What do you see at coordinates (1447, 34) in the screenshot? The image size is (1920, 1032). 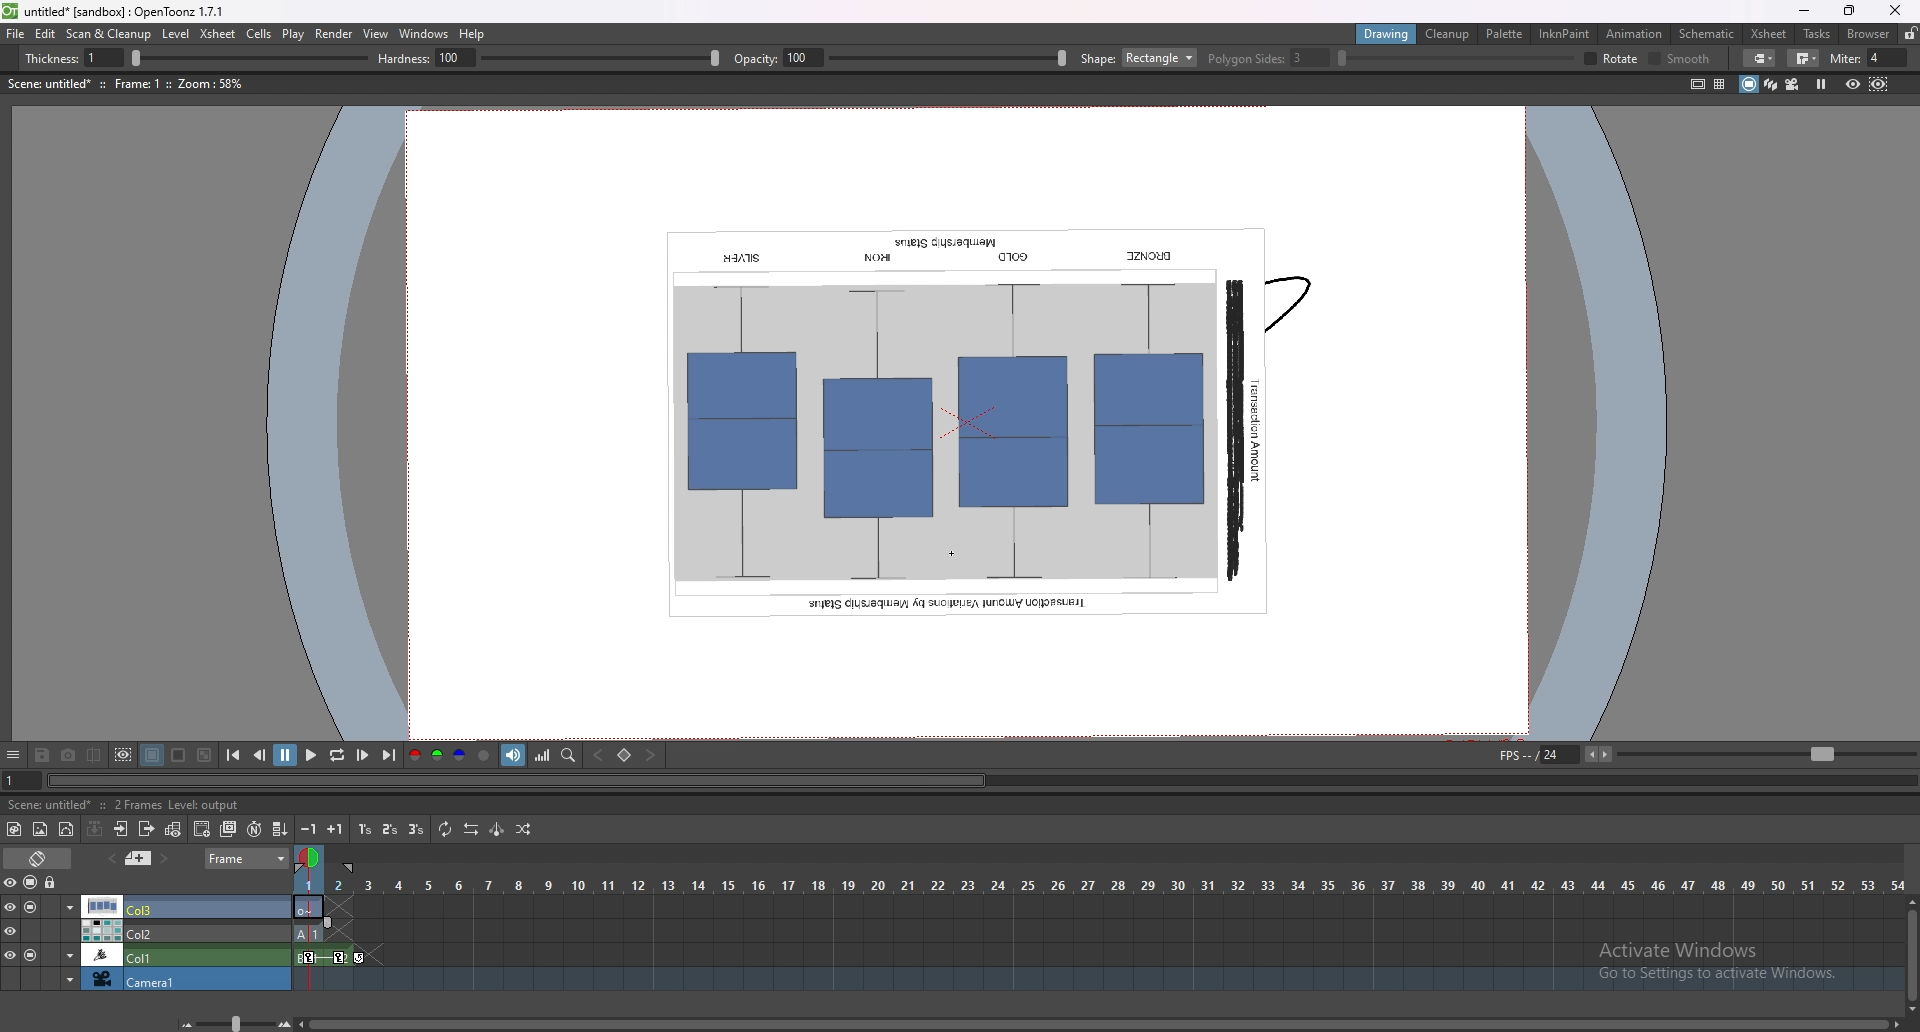 I see `cleanup` at bounding box center [1447, 34].